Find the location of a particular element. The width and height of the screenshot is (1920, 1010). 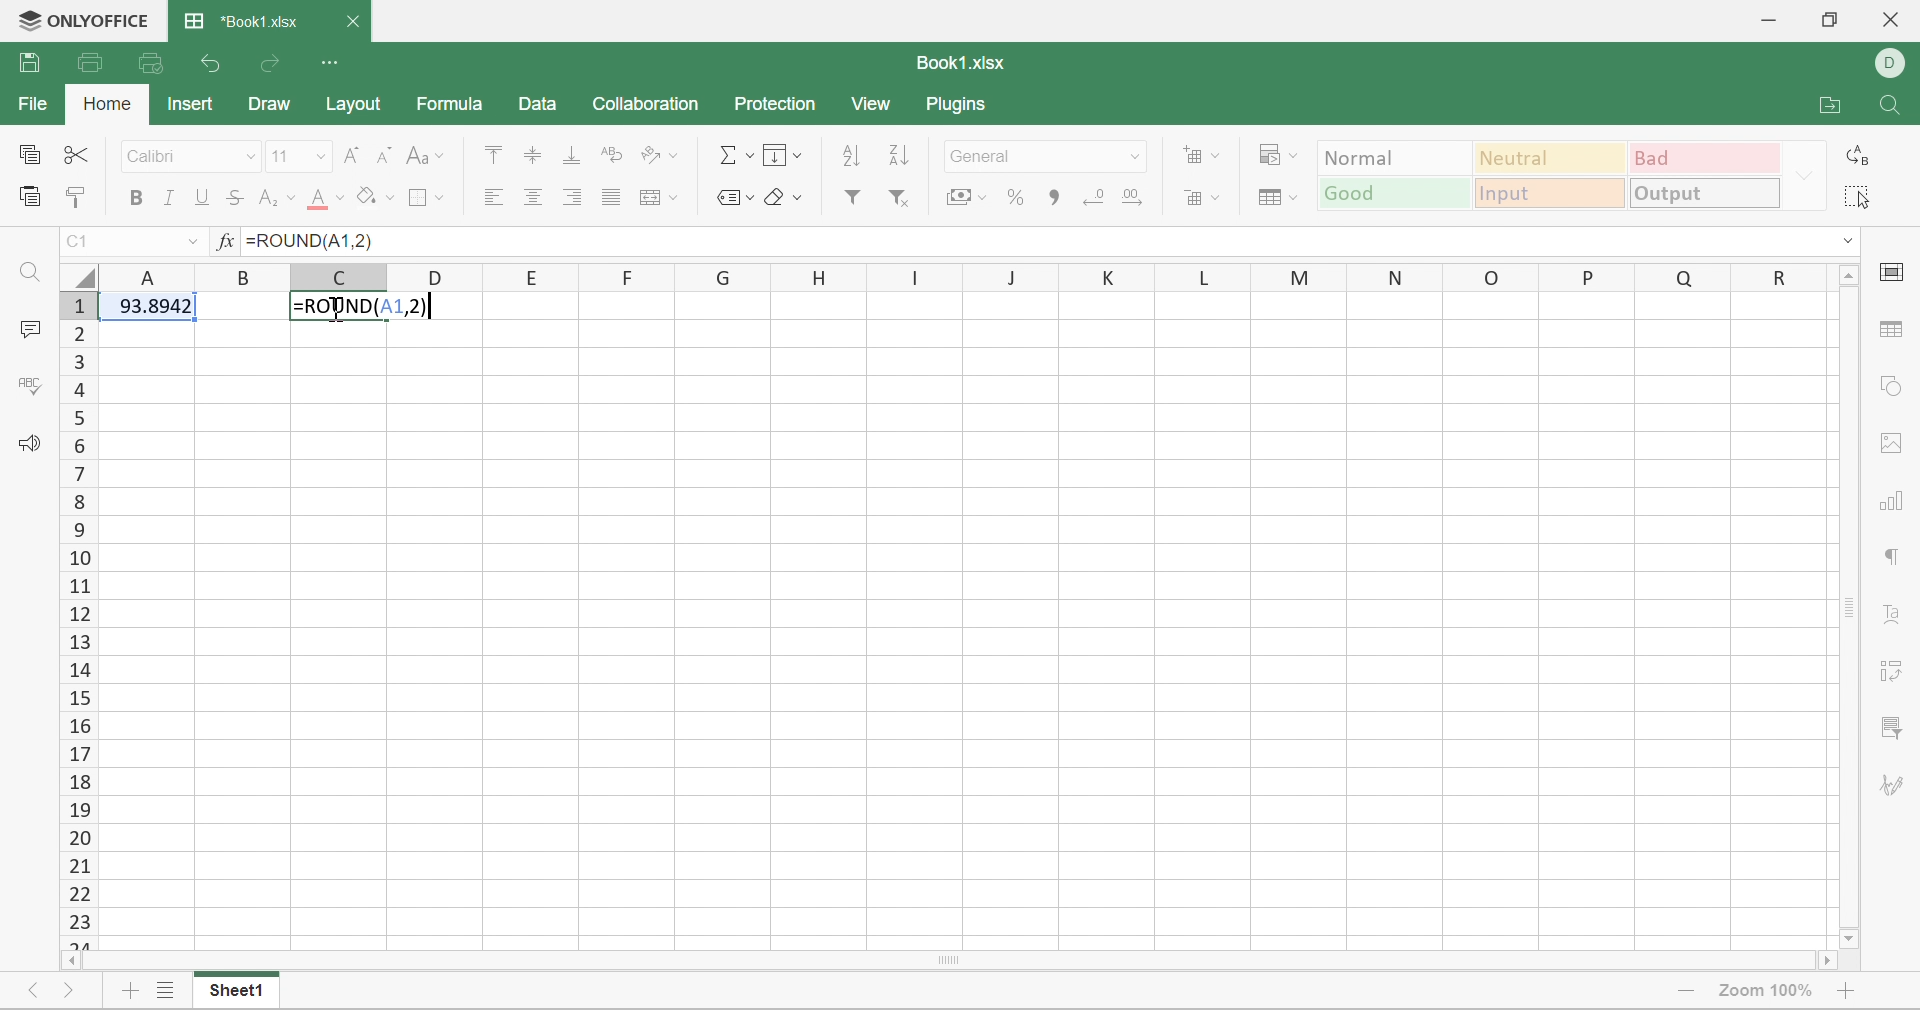

Feedback & Support is located at coordinates (34, 445).